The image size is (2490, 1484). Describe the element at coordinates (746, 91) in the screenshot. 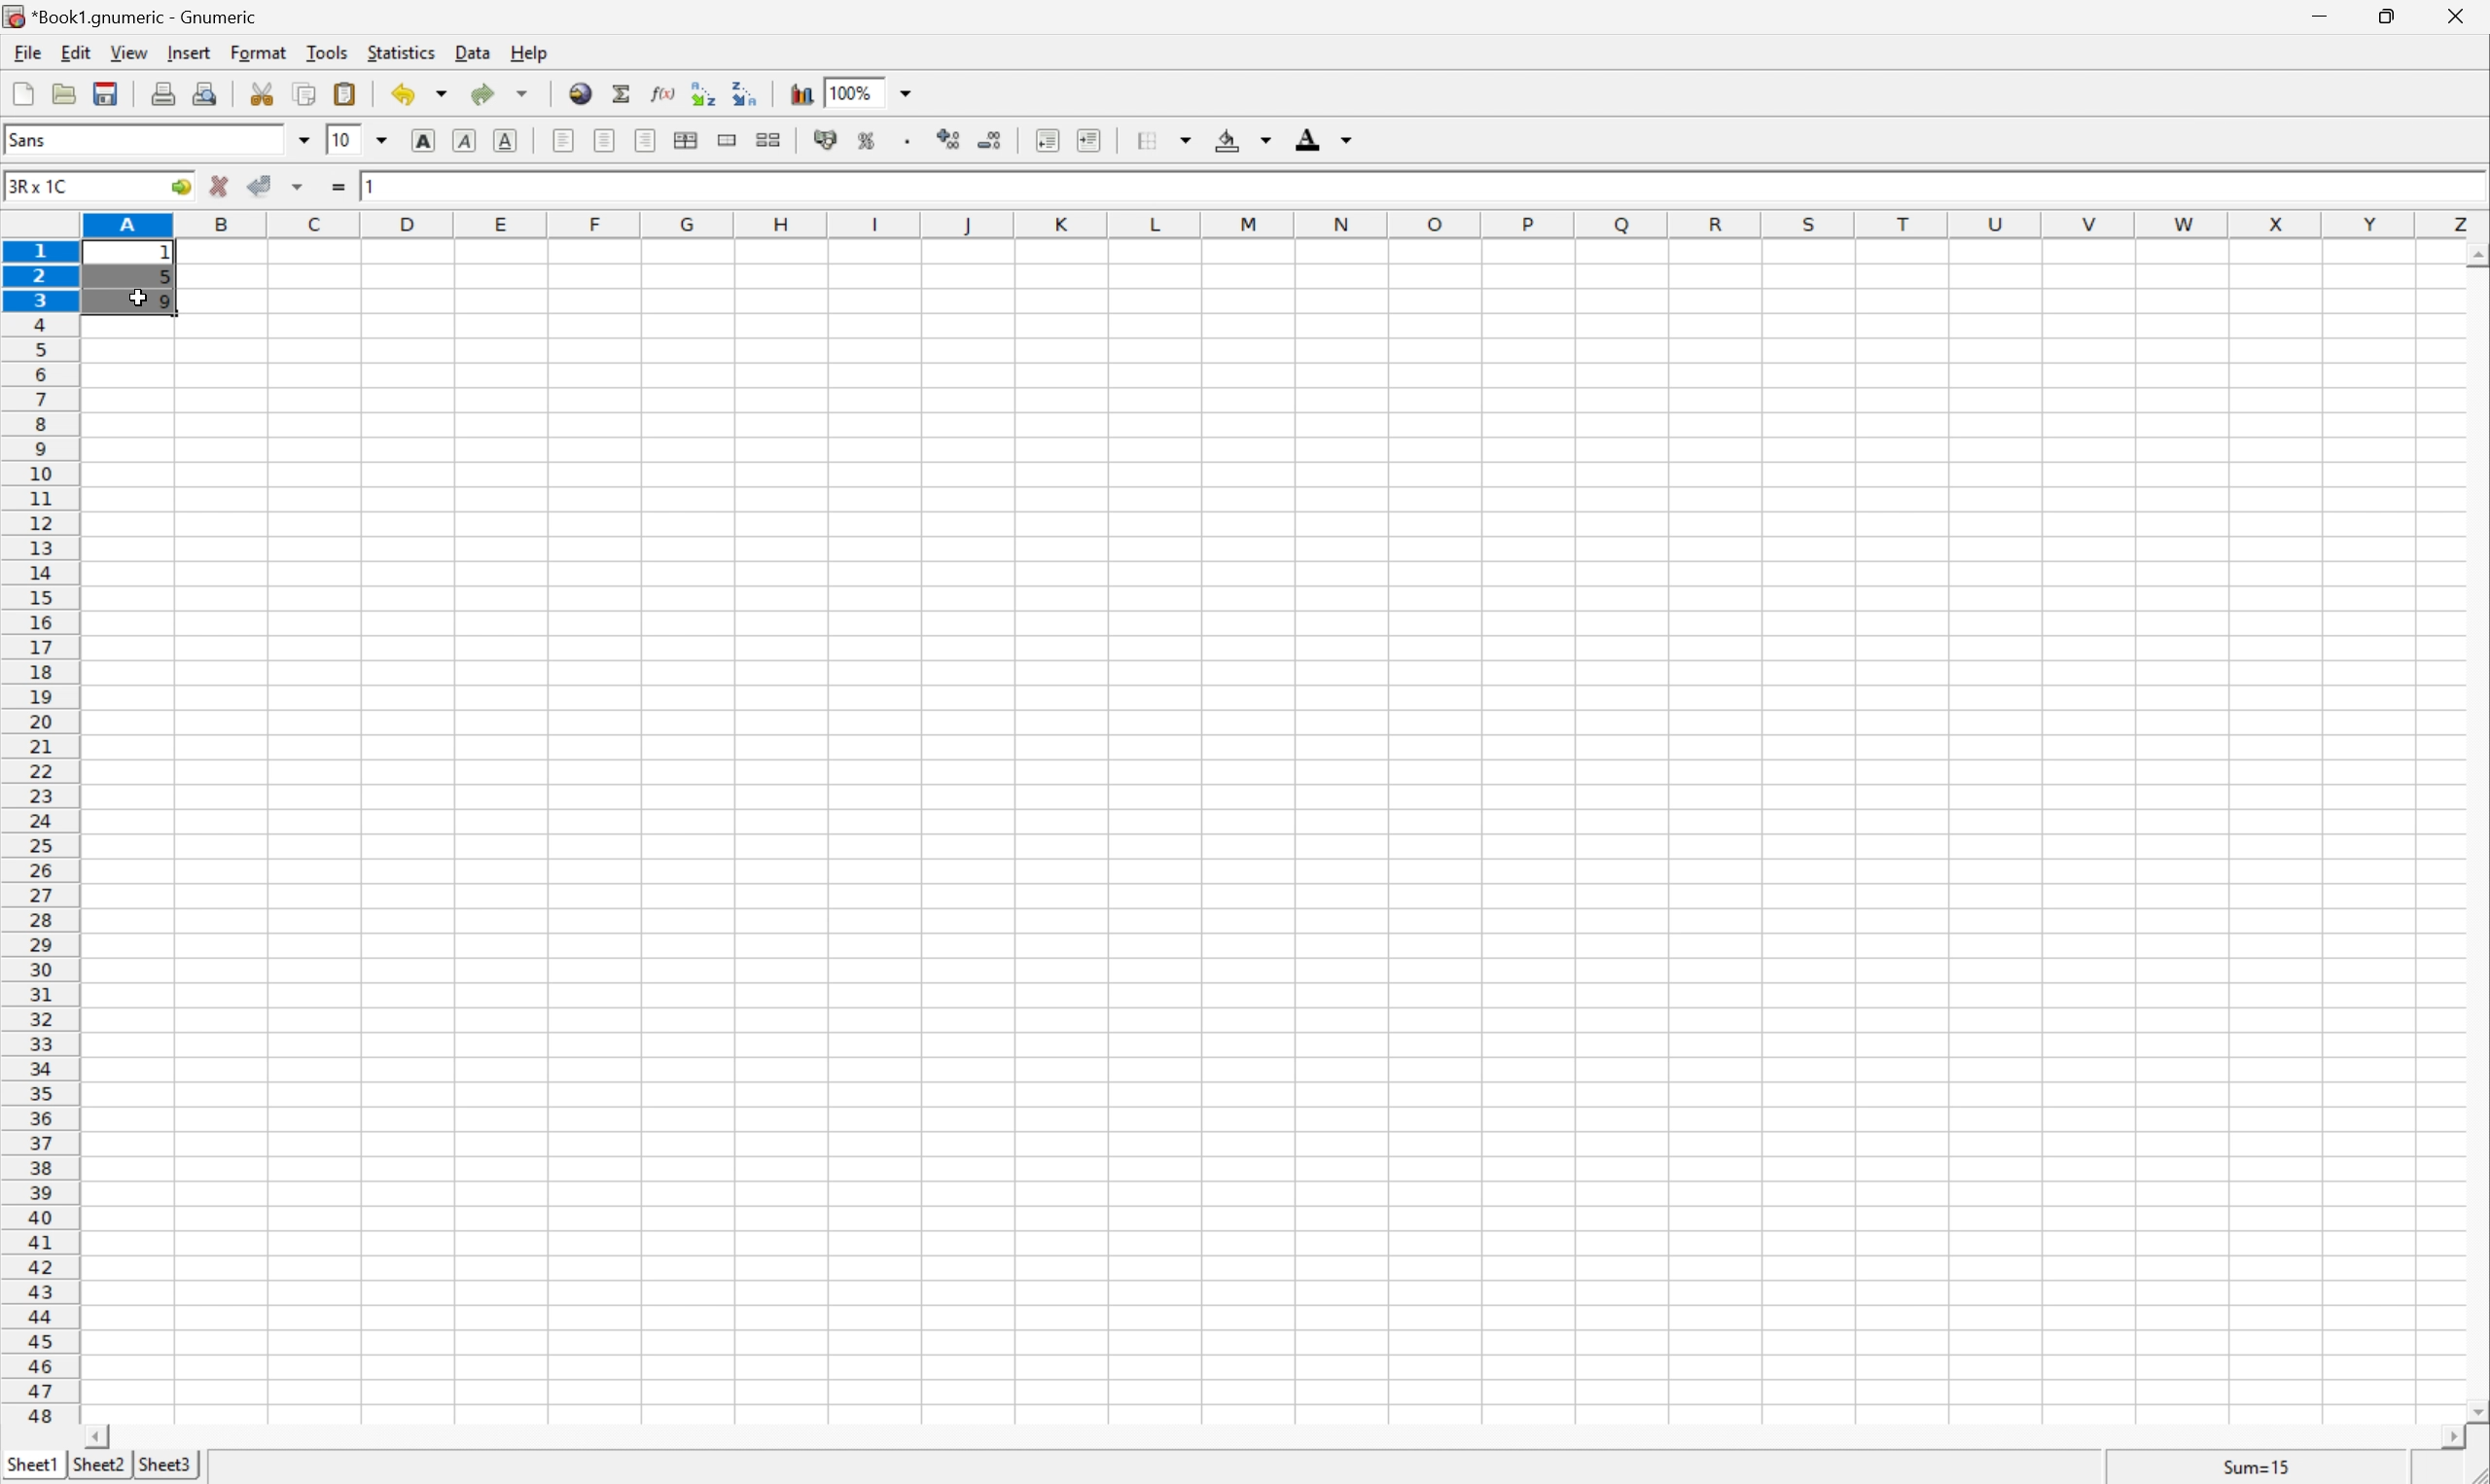

I see `Sort the selected region in descending order based on the first column selected` at that location.